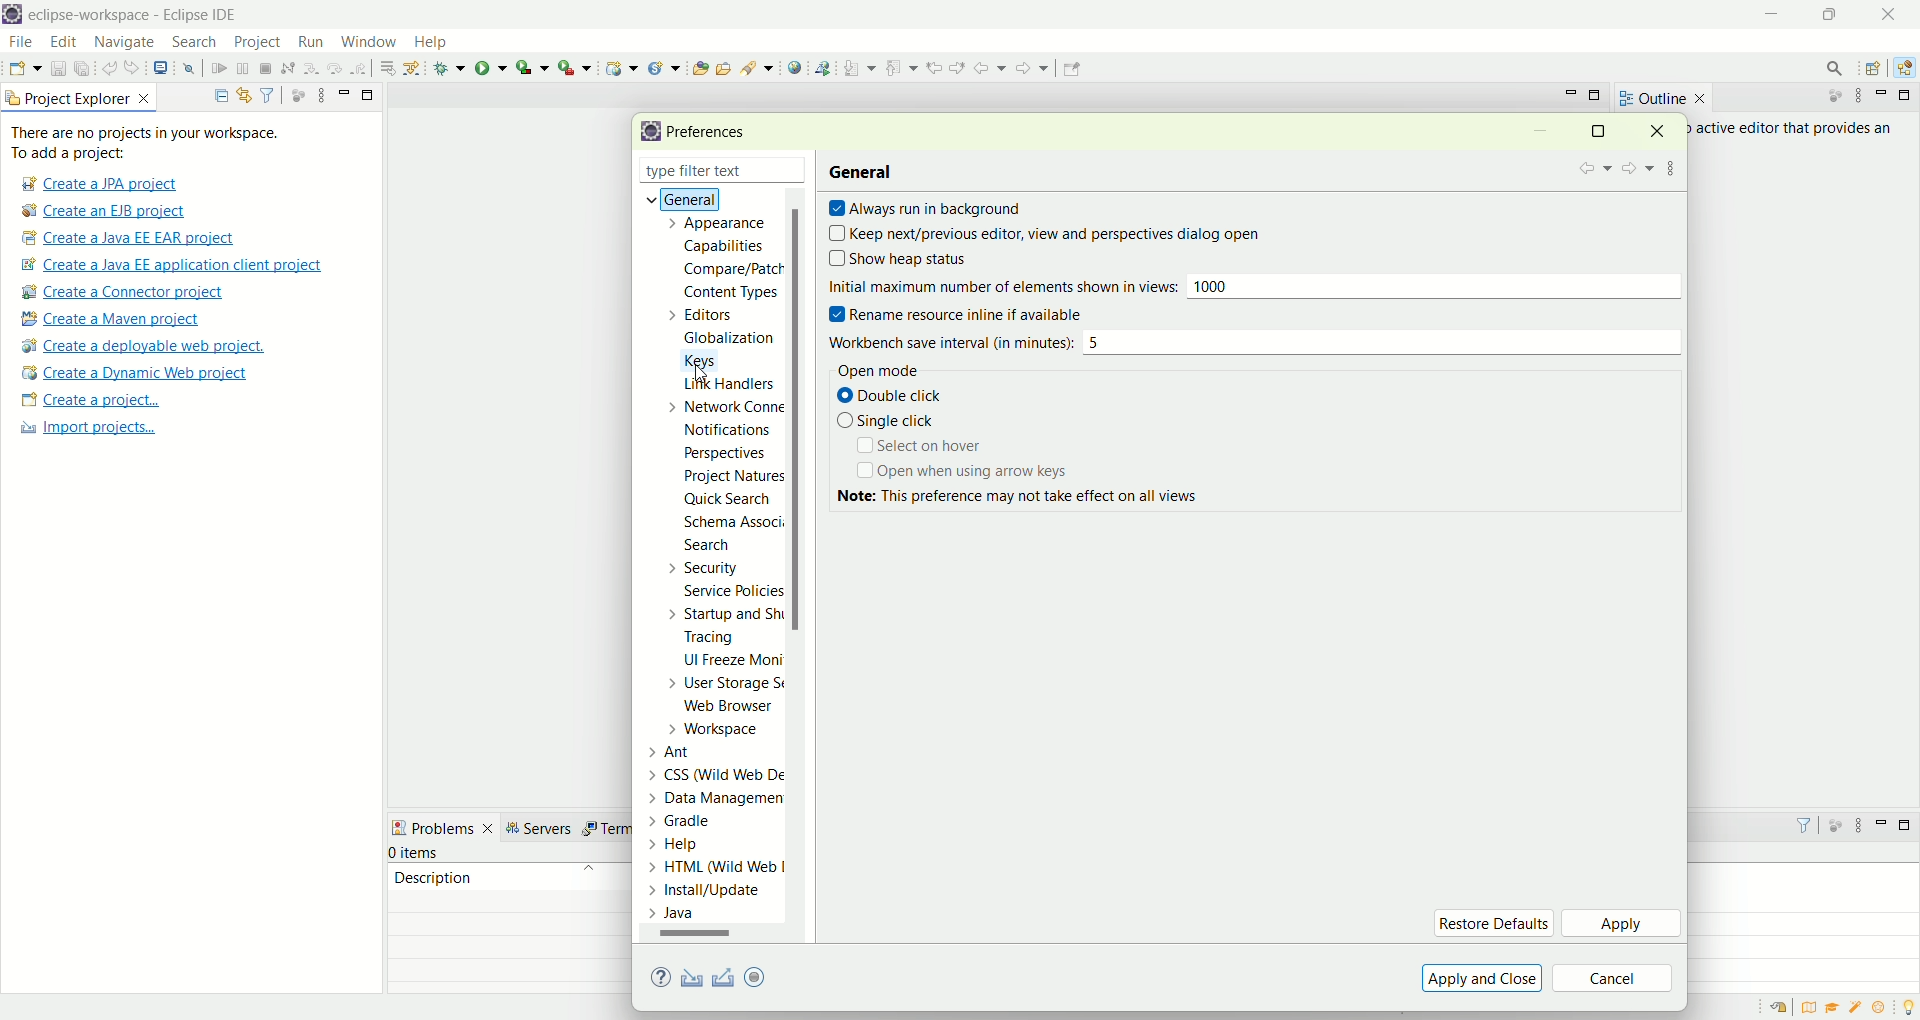  Describe the element at coordinates (722, 66) in the screenshot. I see `open task` at that location.